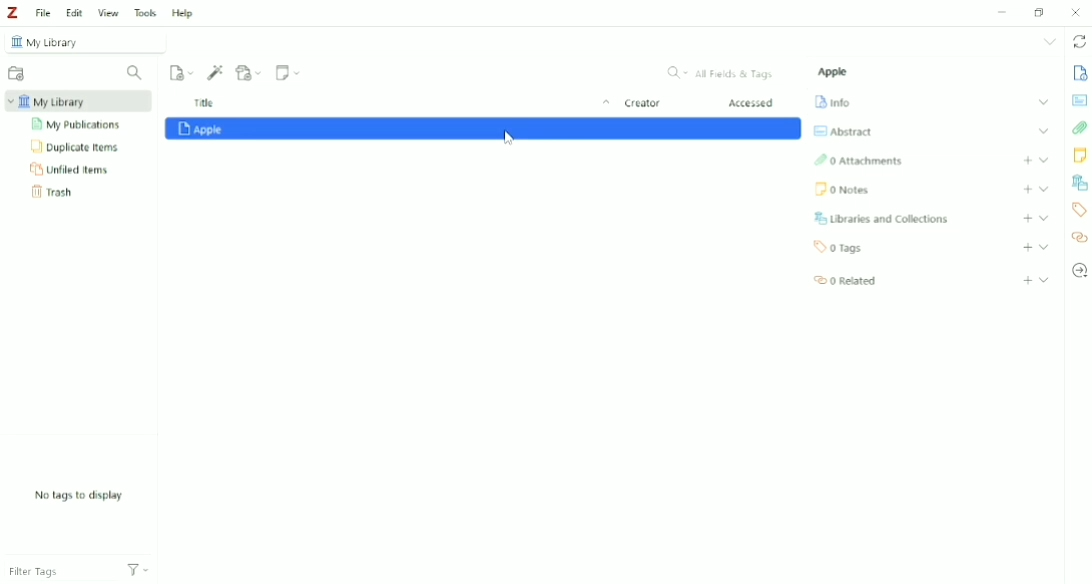  I want to click on No tags to display, so click(77, 495).